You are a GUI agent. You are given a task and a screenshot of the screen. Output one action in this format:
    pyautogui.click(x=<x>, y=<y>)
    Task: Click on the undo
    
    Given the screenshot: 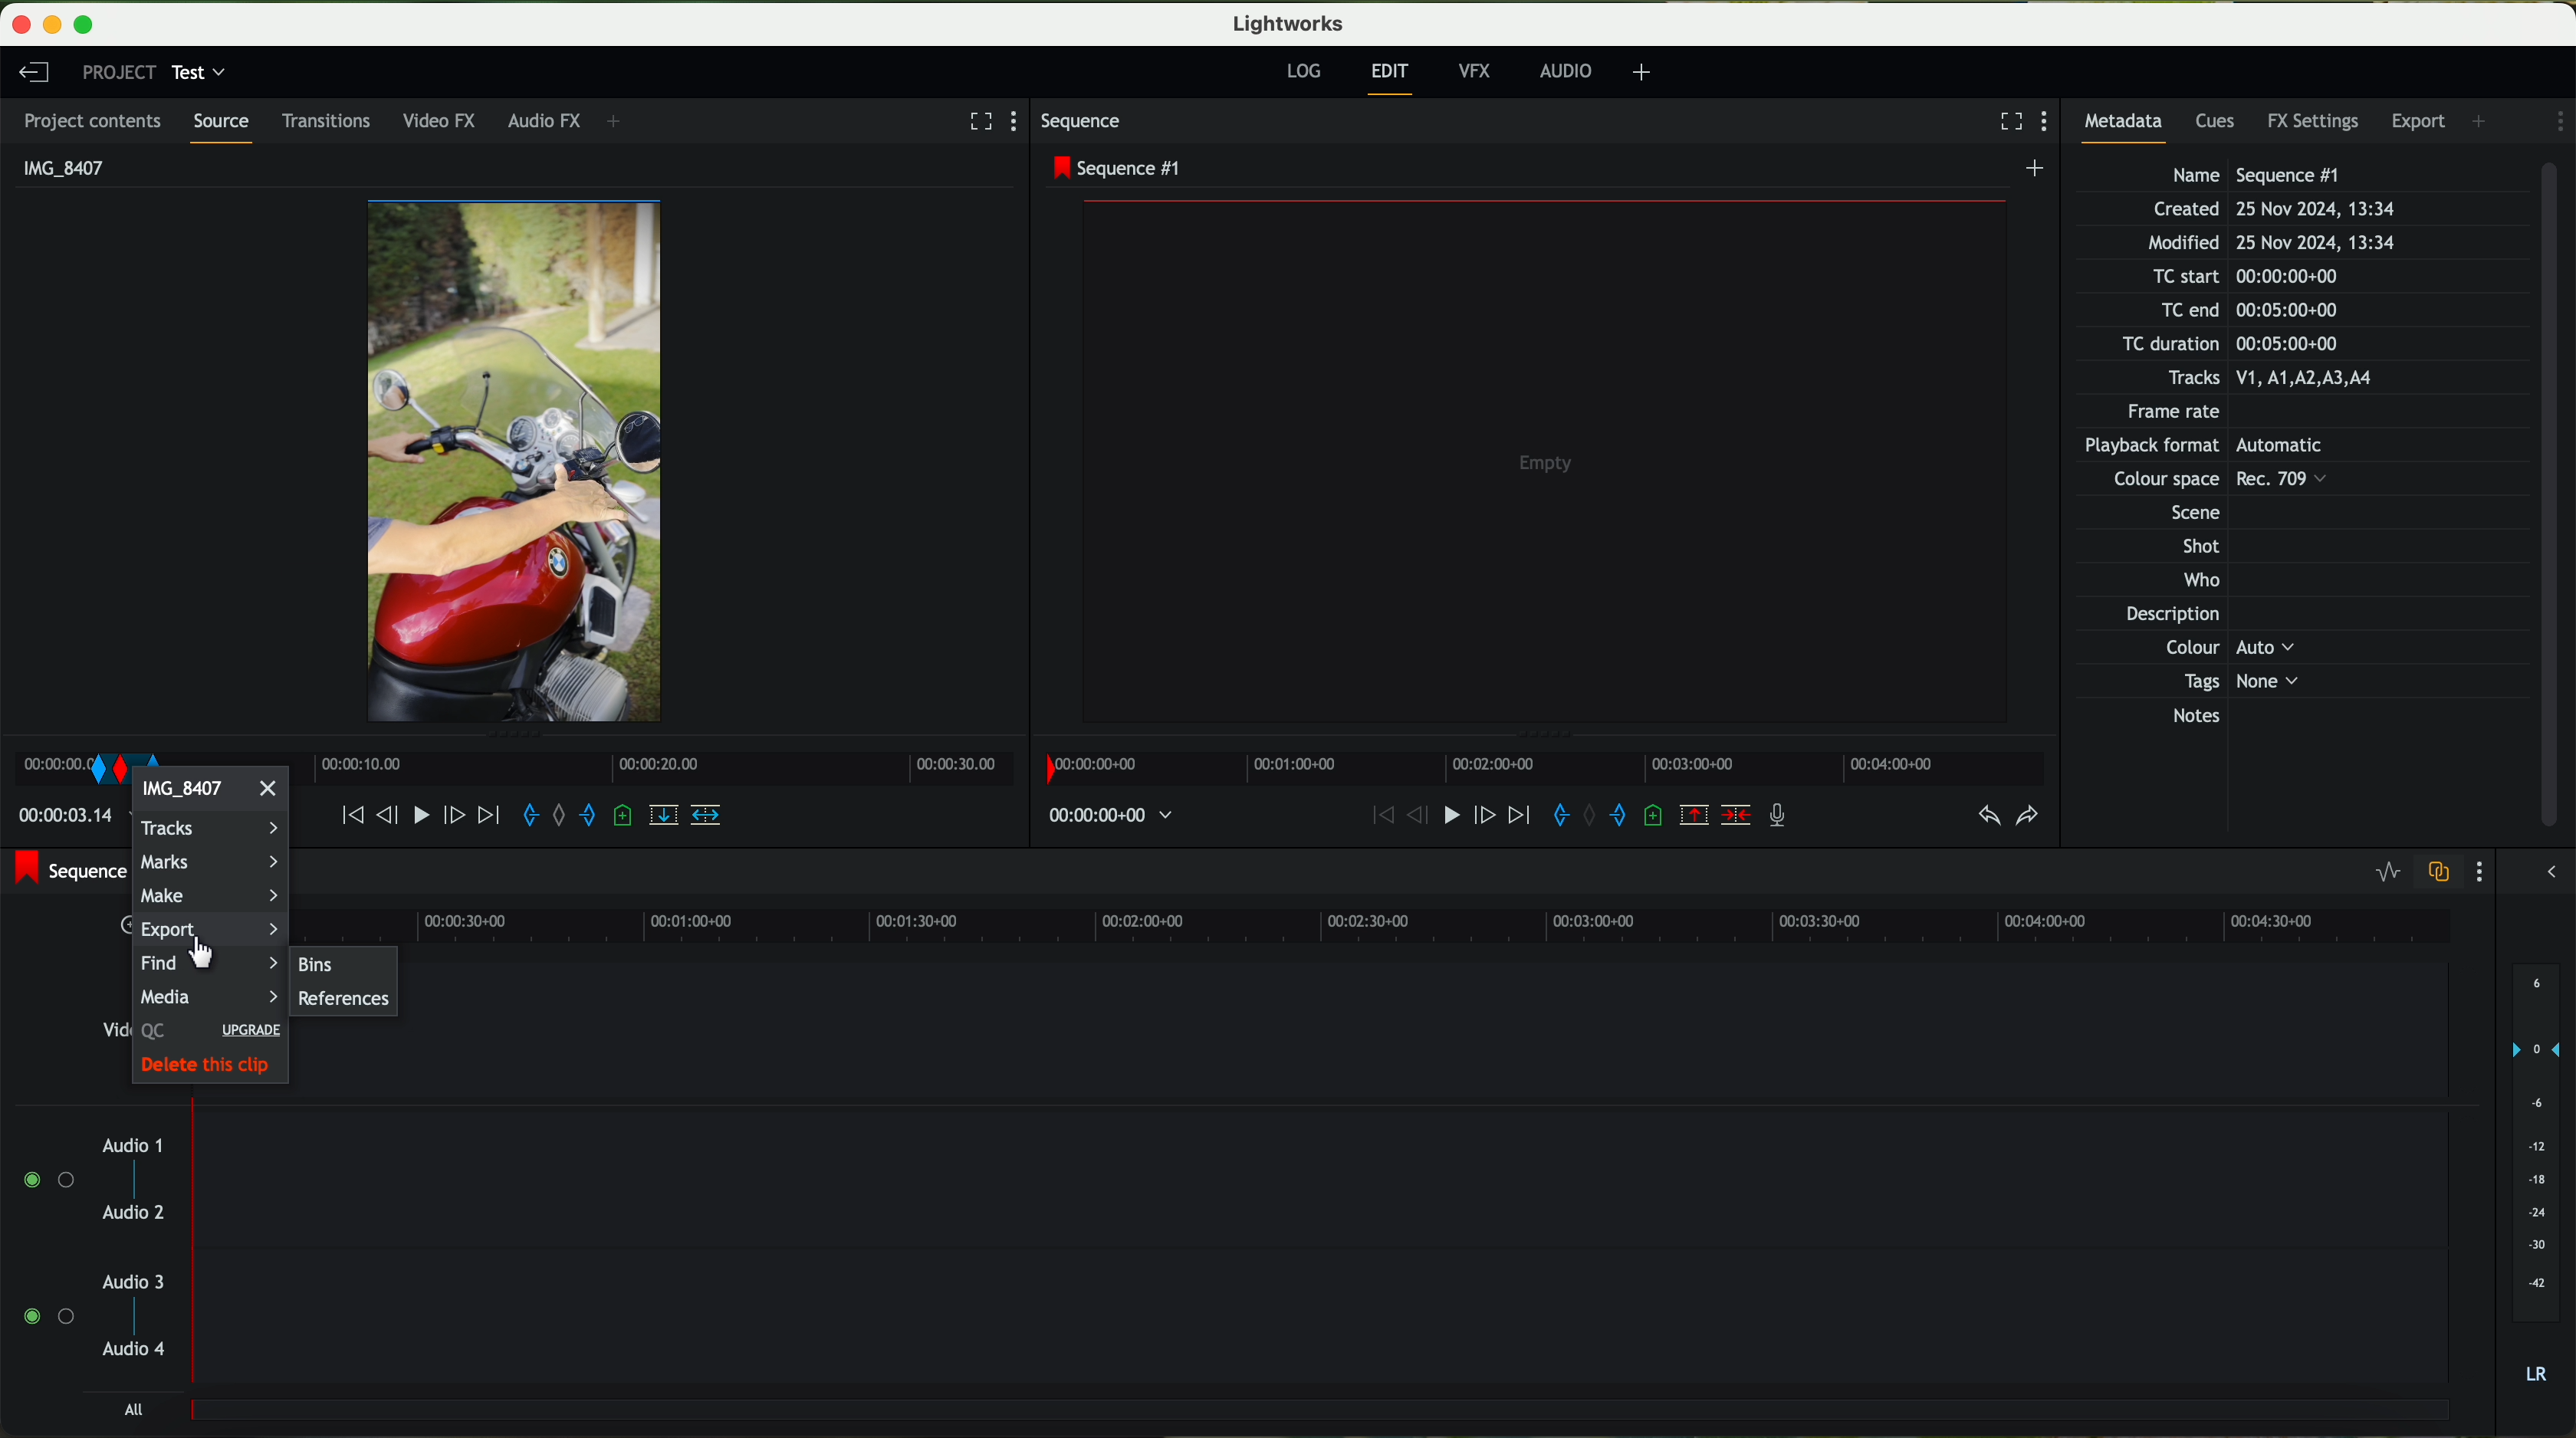 What is the action you would take?
    pyautogui.click(x=1987, y=816)
    